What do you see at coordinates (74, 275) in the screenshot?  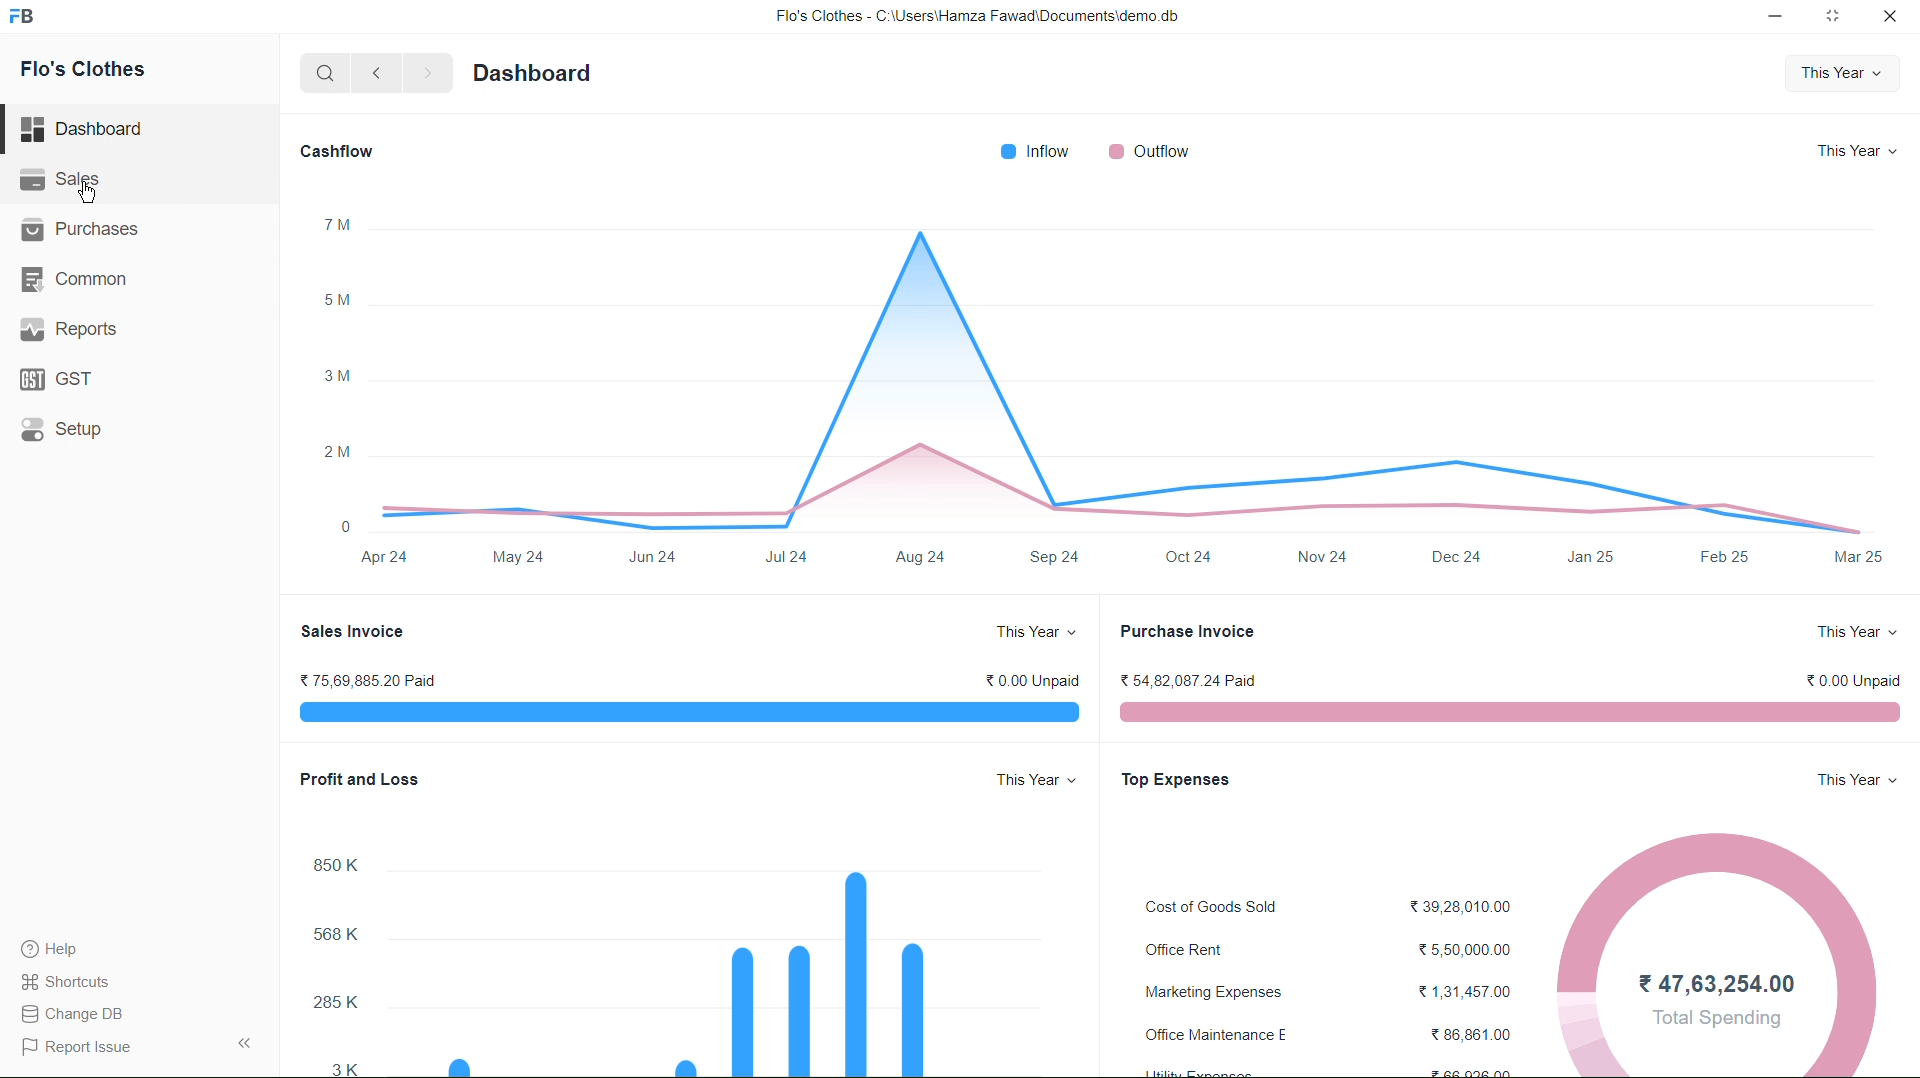 I see `Common` at bounding box center [74, 275].